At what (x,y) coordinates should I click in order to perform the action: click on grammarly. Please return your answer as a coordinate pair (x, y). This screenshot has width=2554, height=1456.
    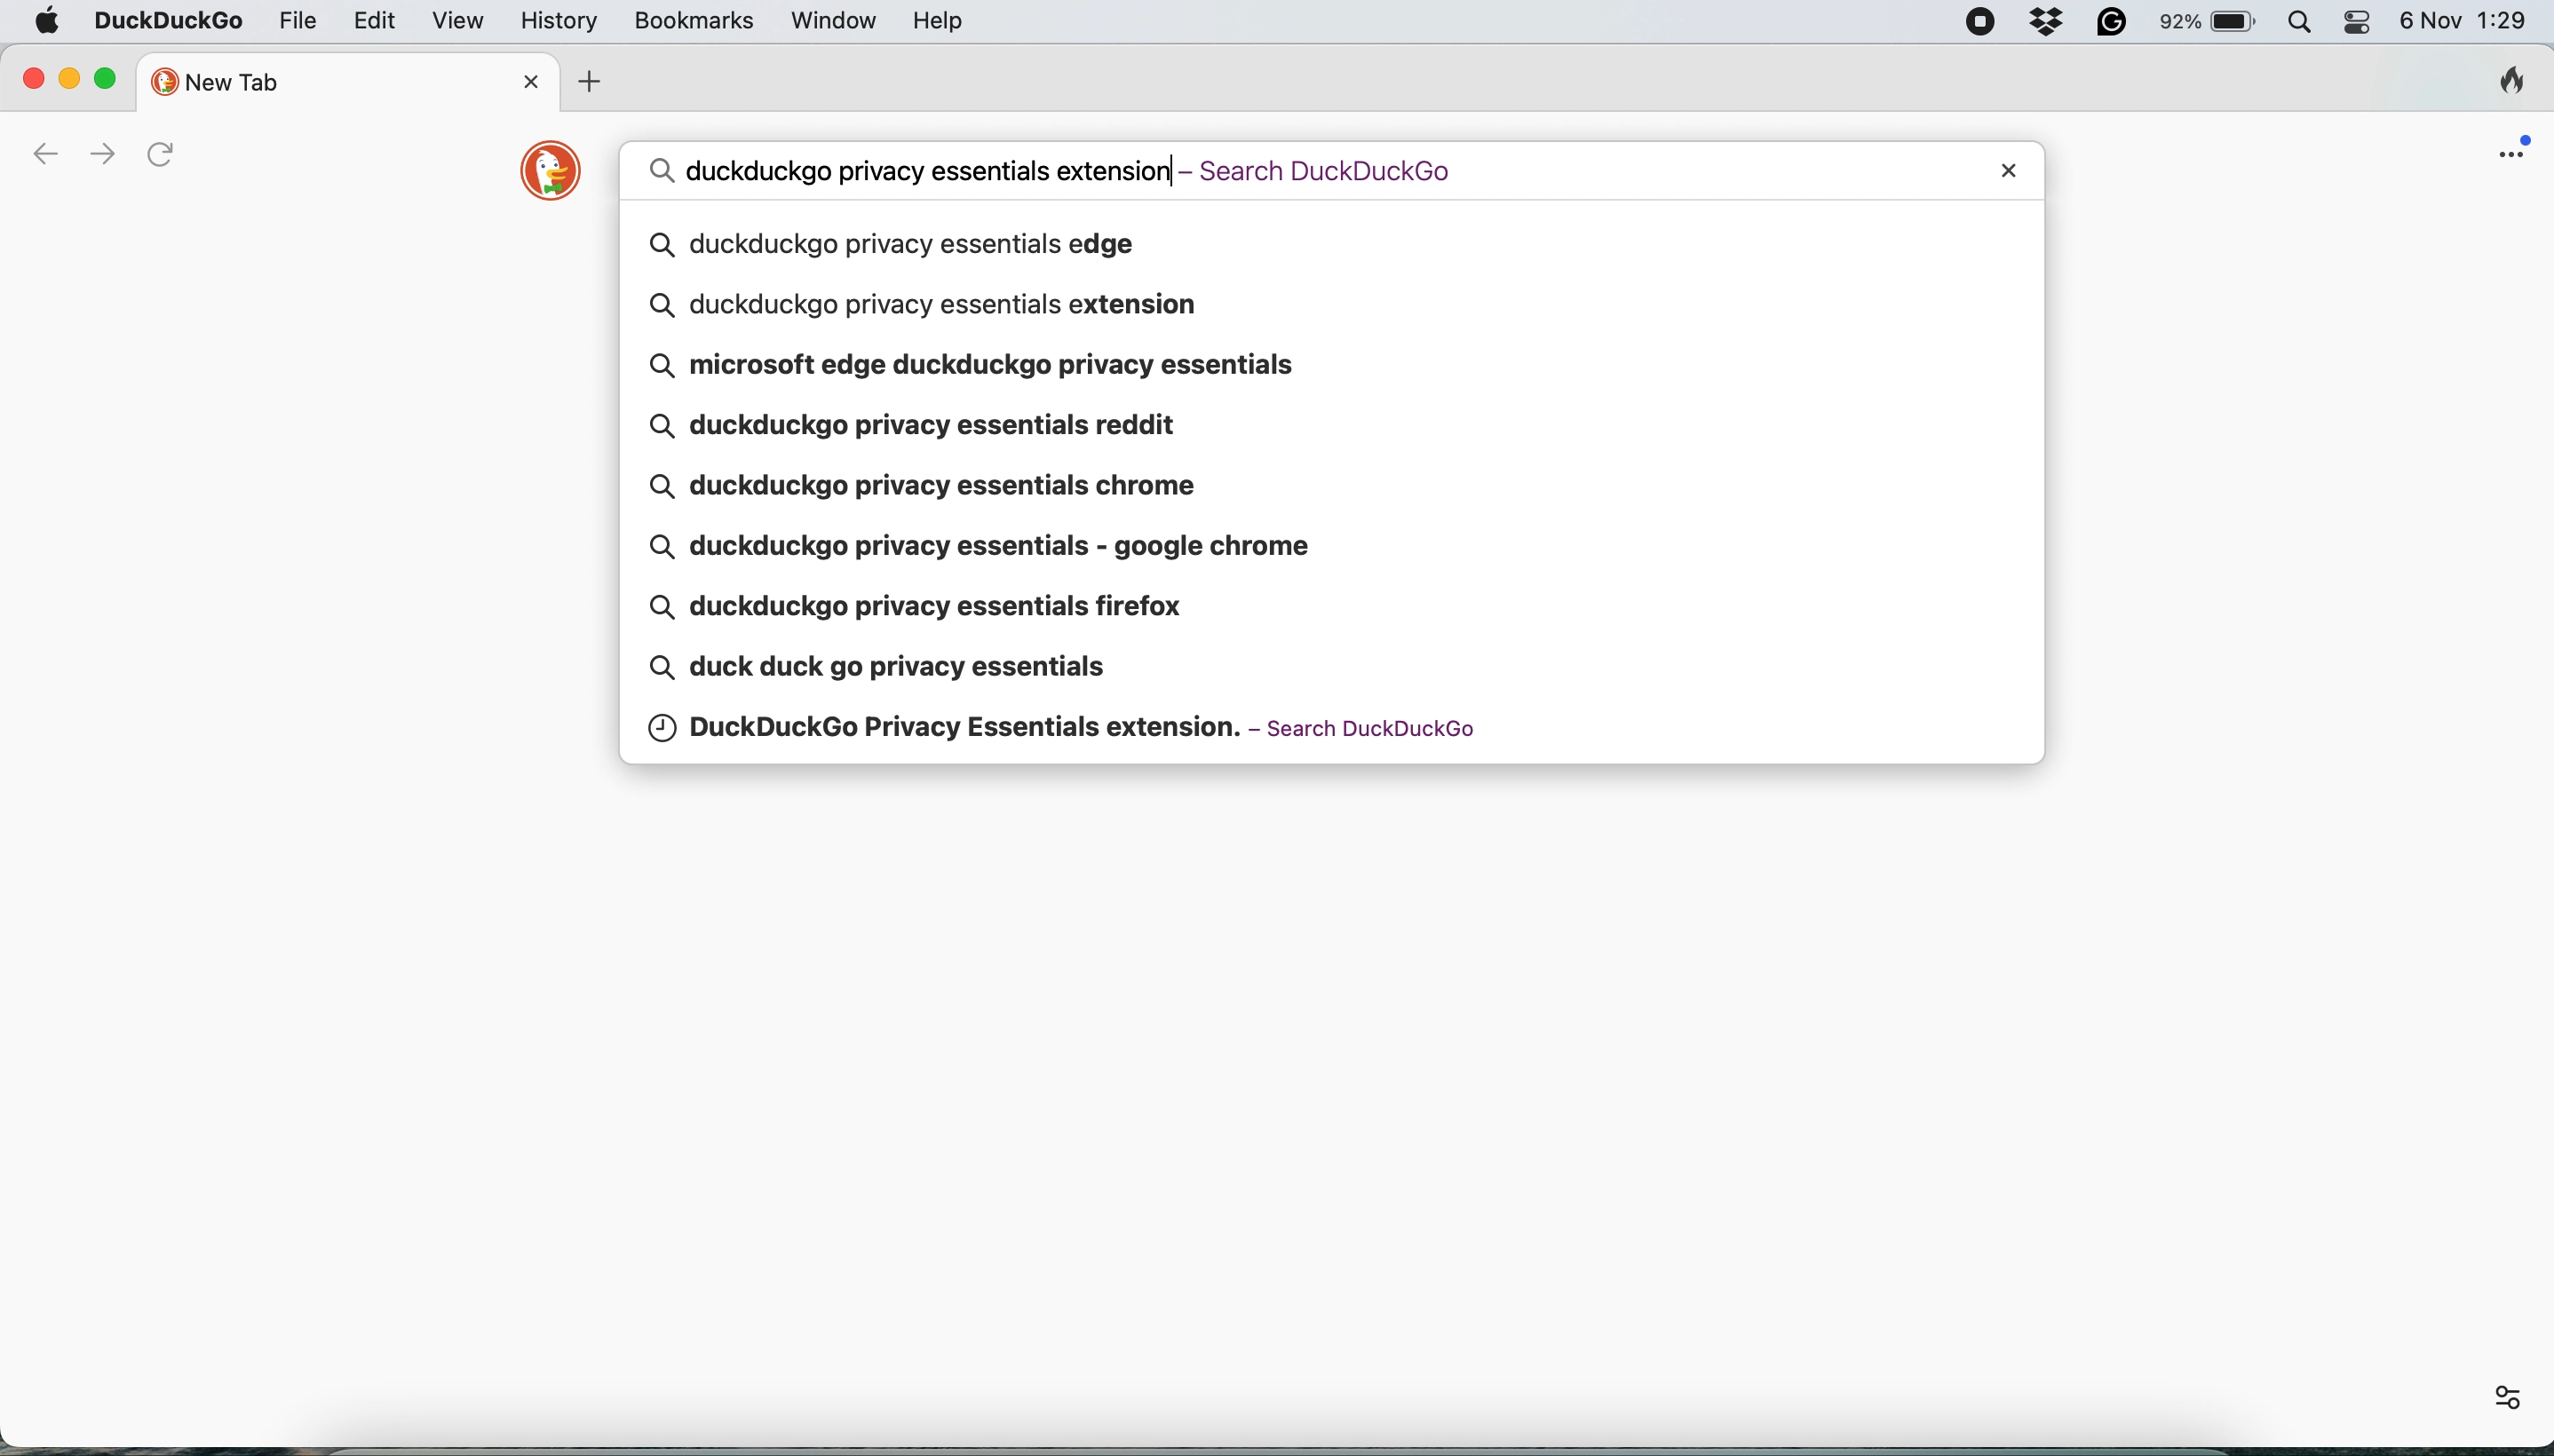
    Looking at the image, I should click on (2120, 22).